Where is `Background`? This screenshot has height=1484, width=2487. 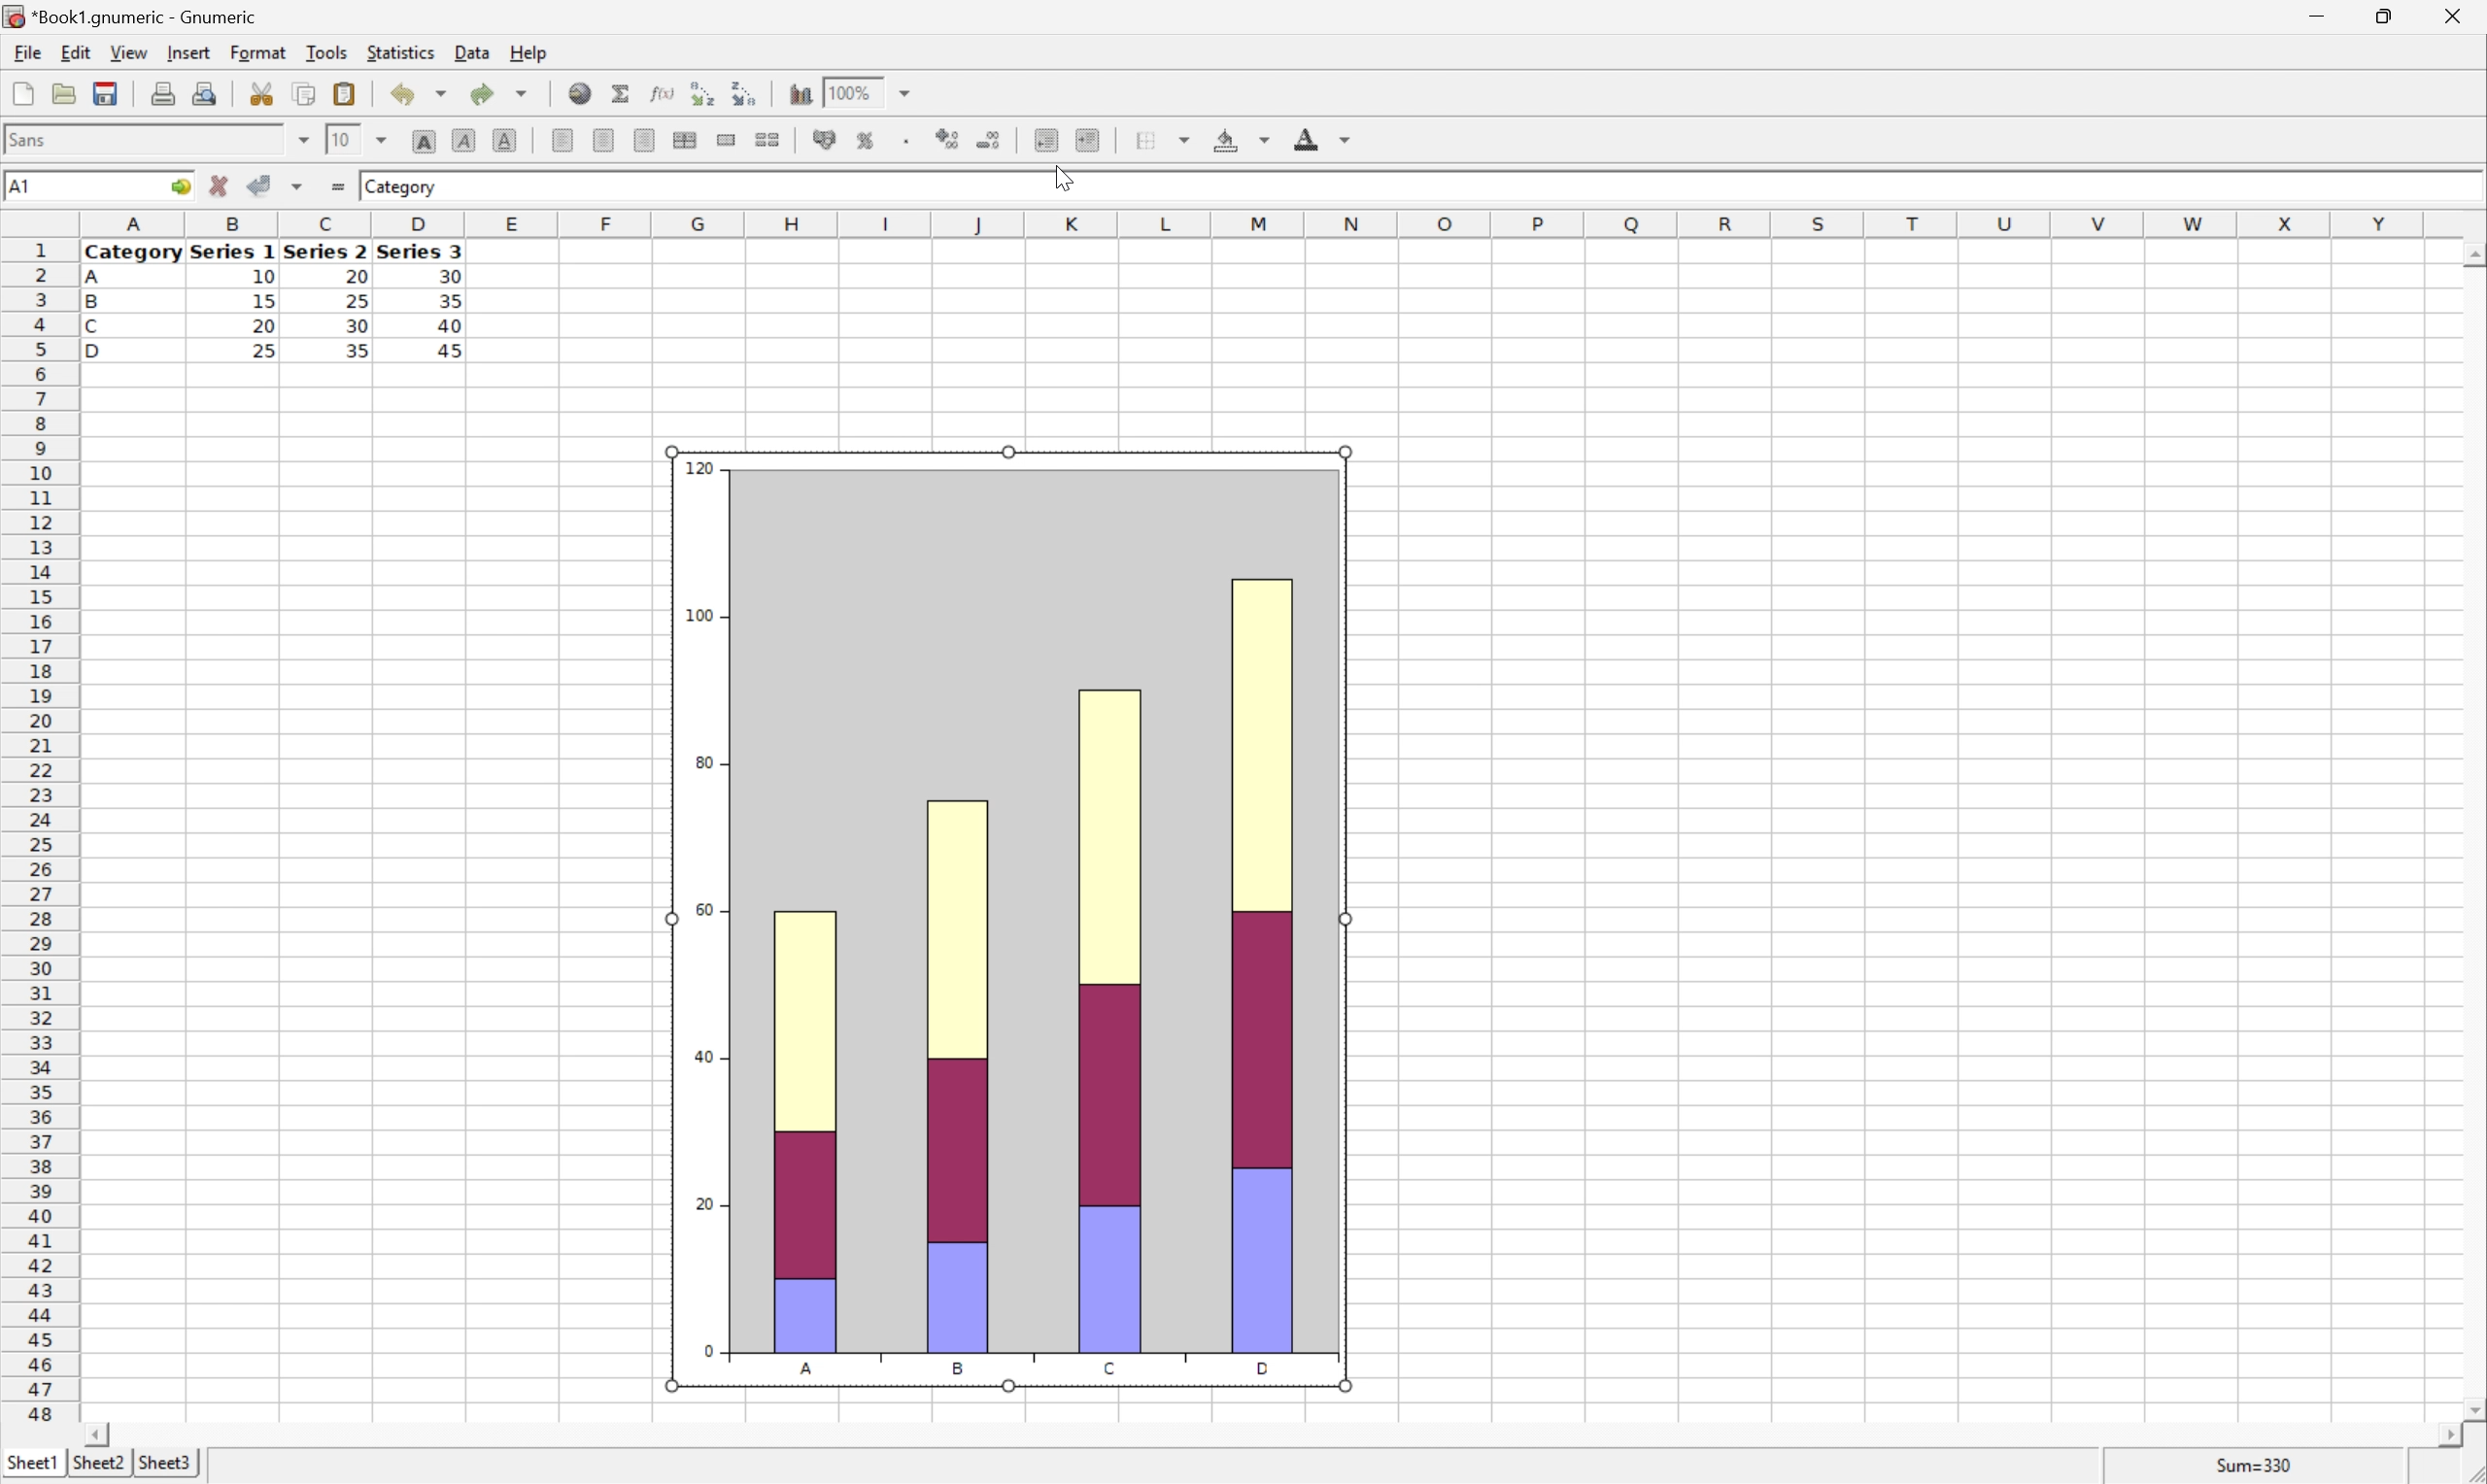
Background is located at coordinates (1239, 137).